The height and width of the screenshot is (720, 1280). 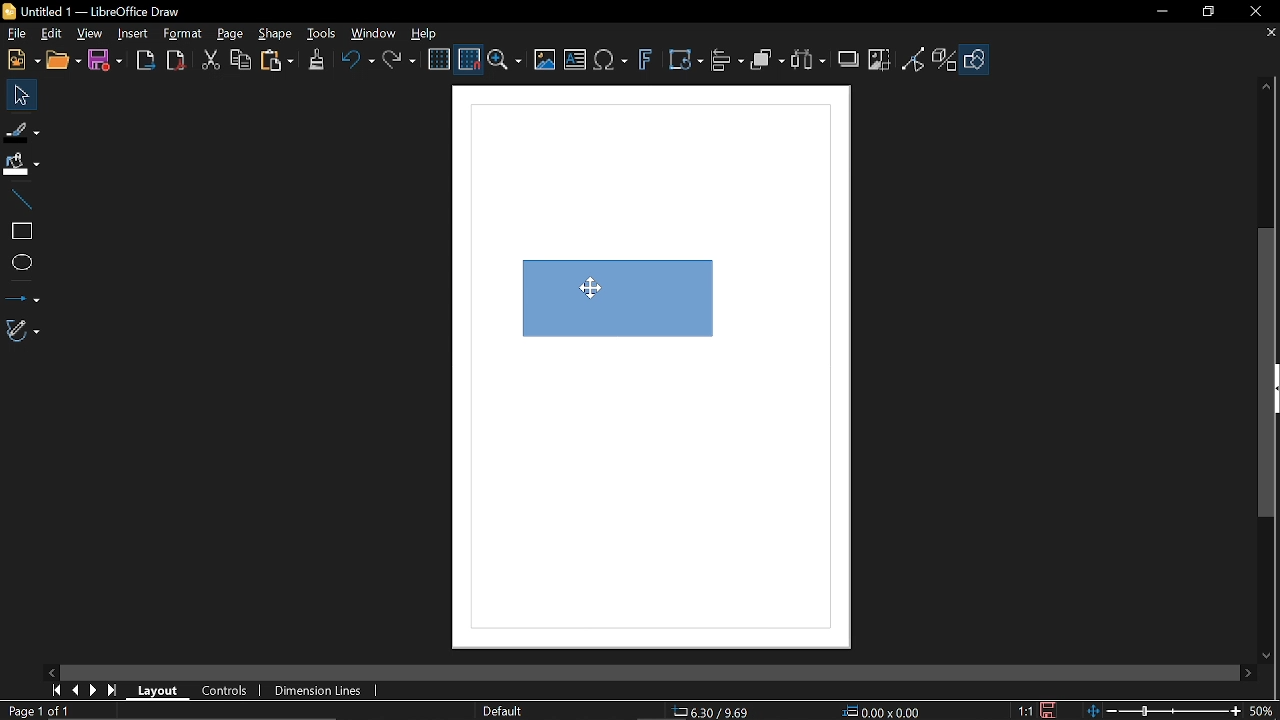 I want to click on slide master name, so click(x=504, y=710).